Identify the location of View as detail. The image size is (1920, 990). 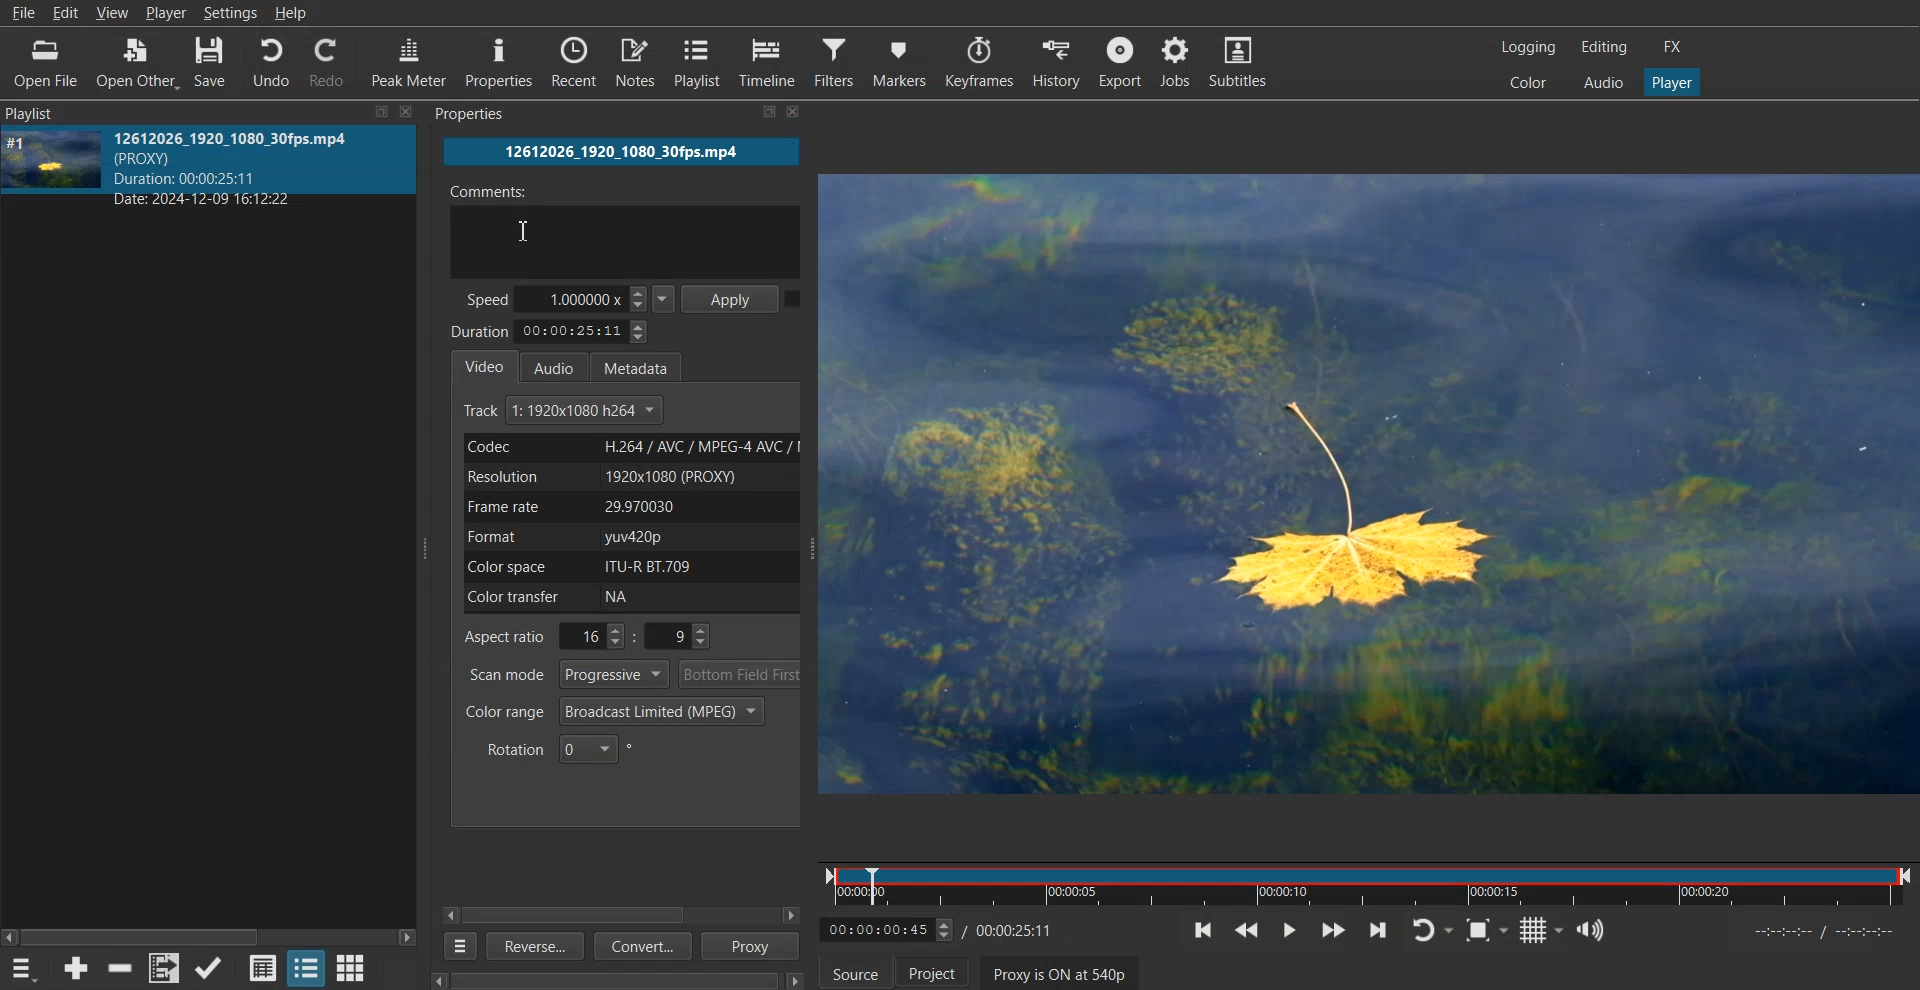
(262, 967).